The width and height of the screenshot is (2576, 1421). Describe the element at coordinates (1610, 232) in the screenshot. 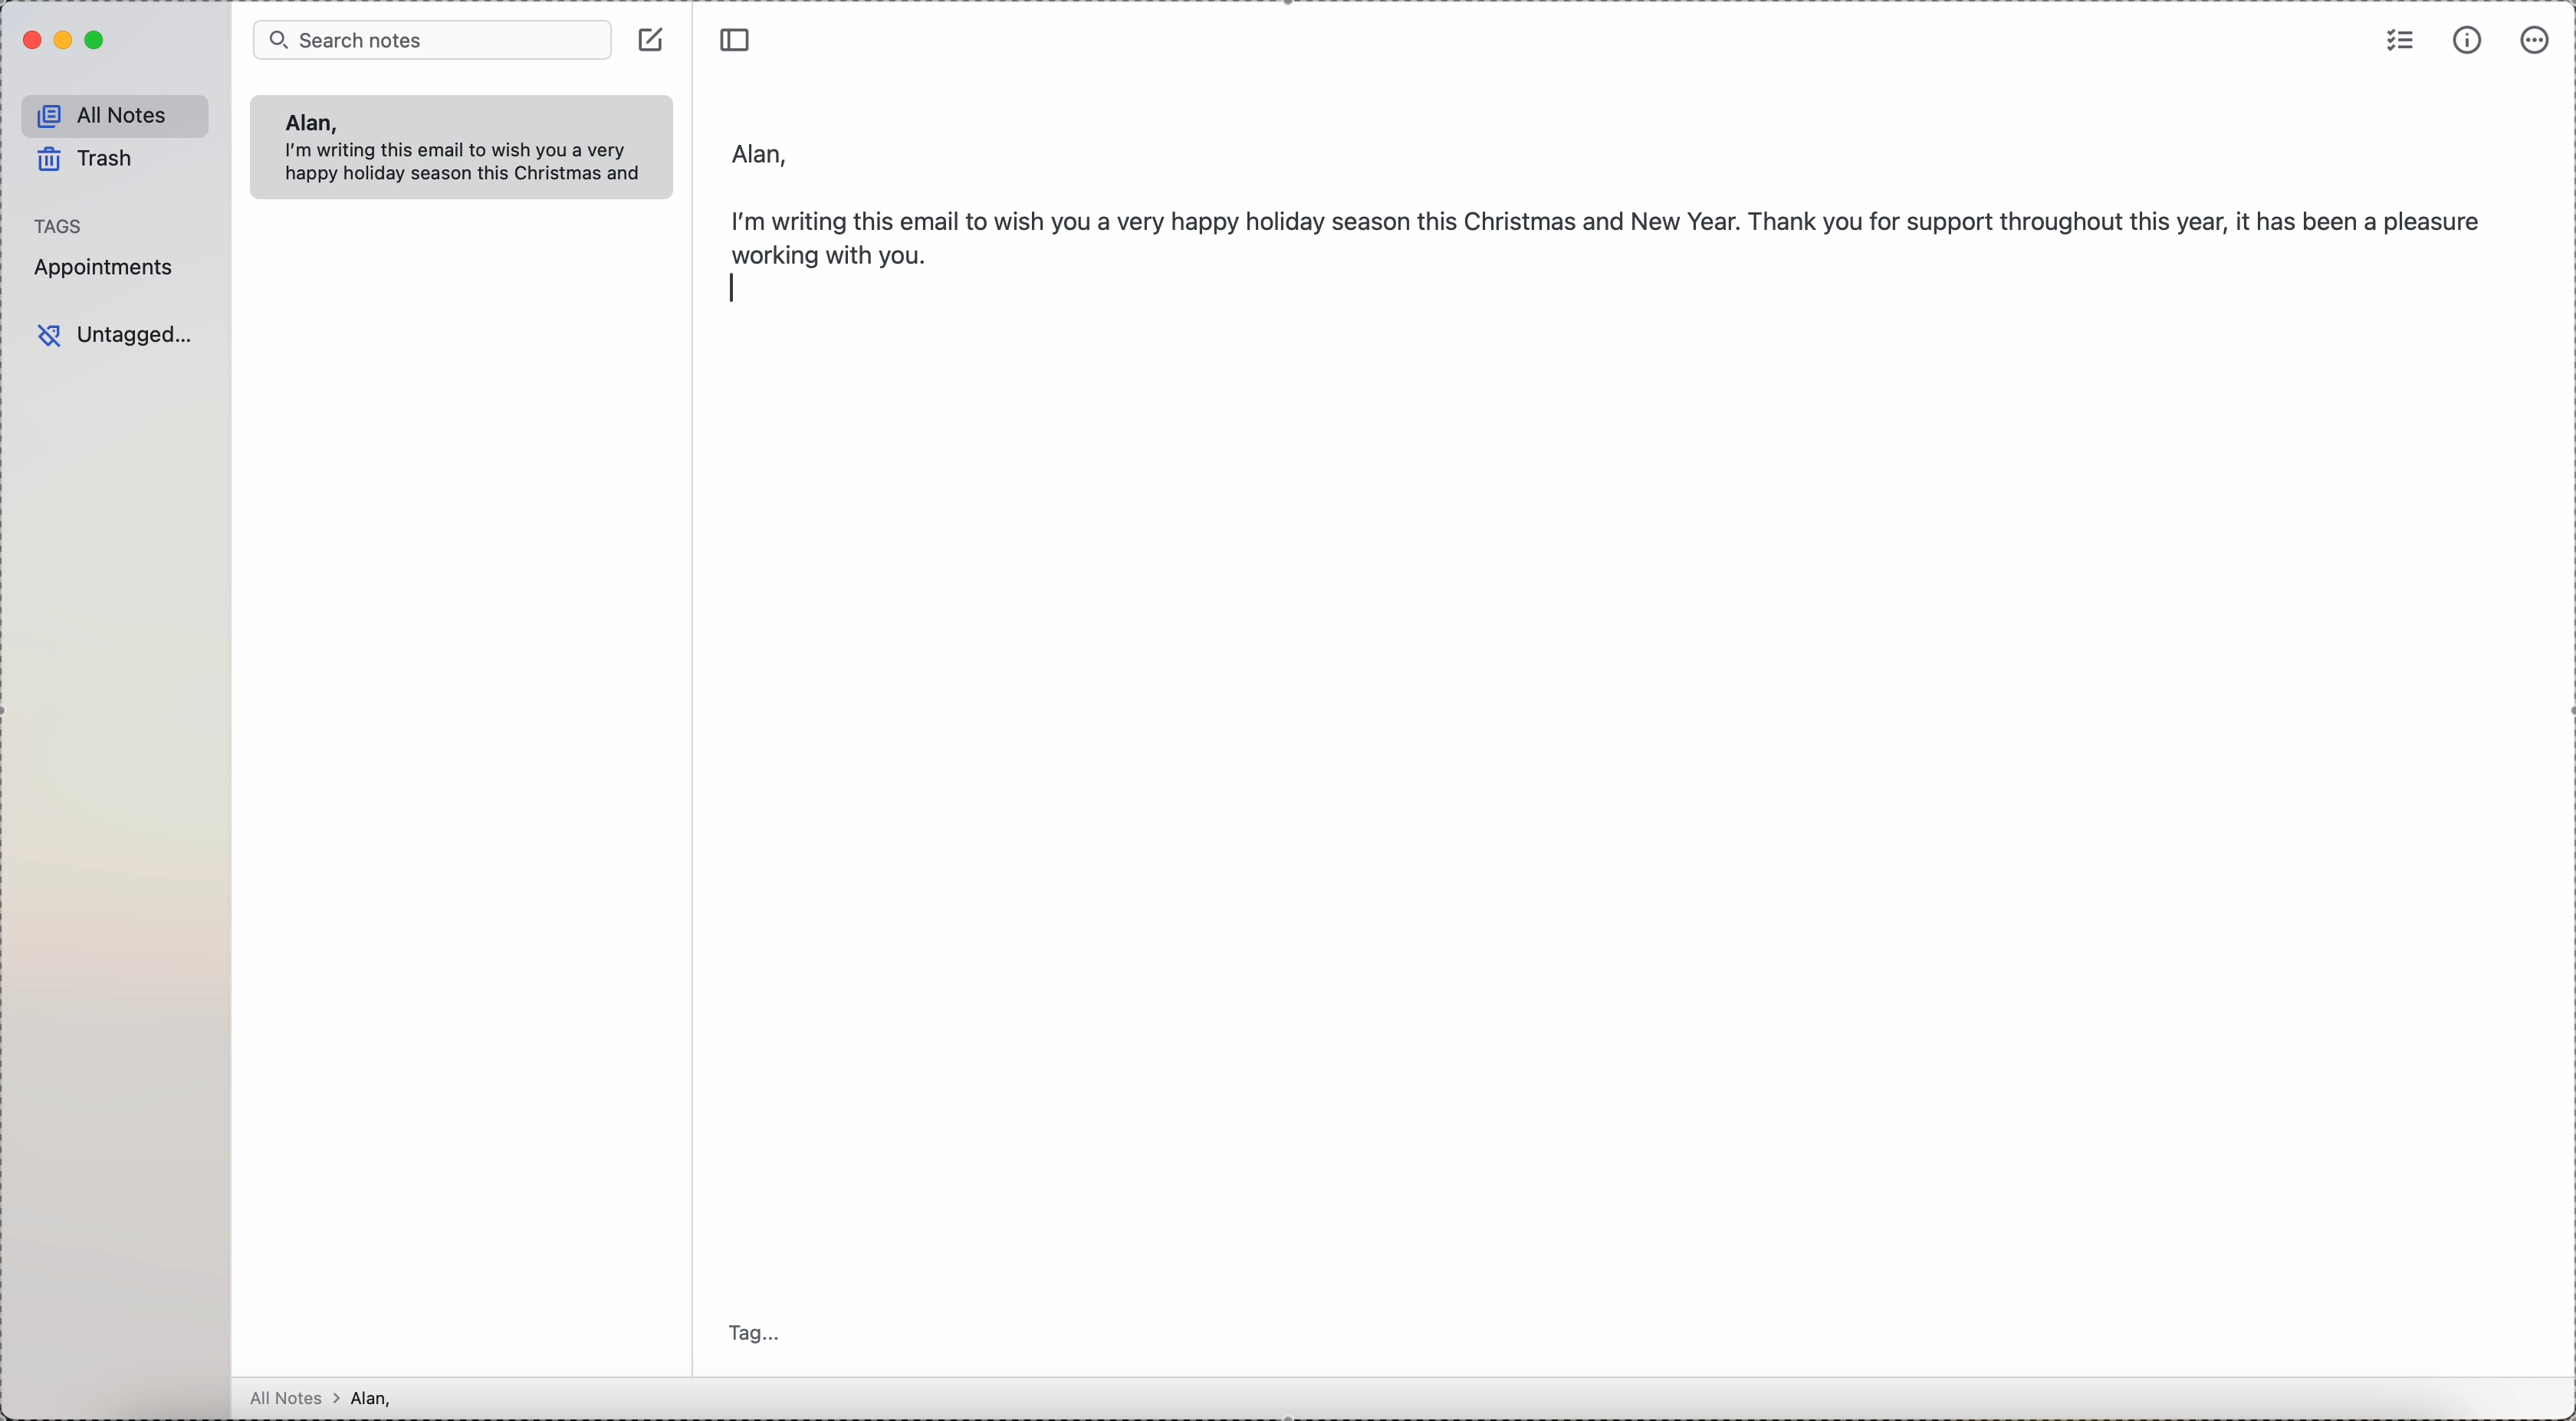

I see `body text: I'm writing this email to wish yo a very happy holiday season this Christmas and New Year. Thank you for support...` at that location.